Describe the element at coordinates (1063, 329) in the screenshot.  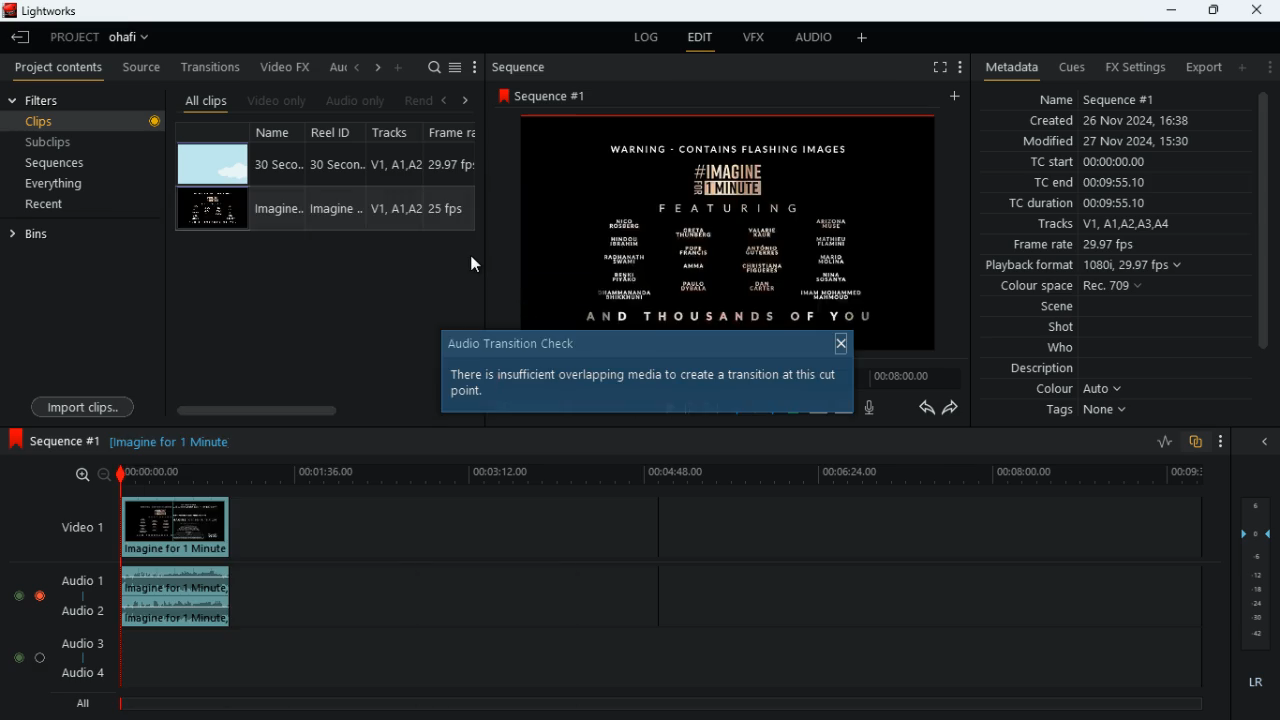
I see `shot` at that location.